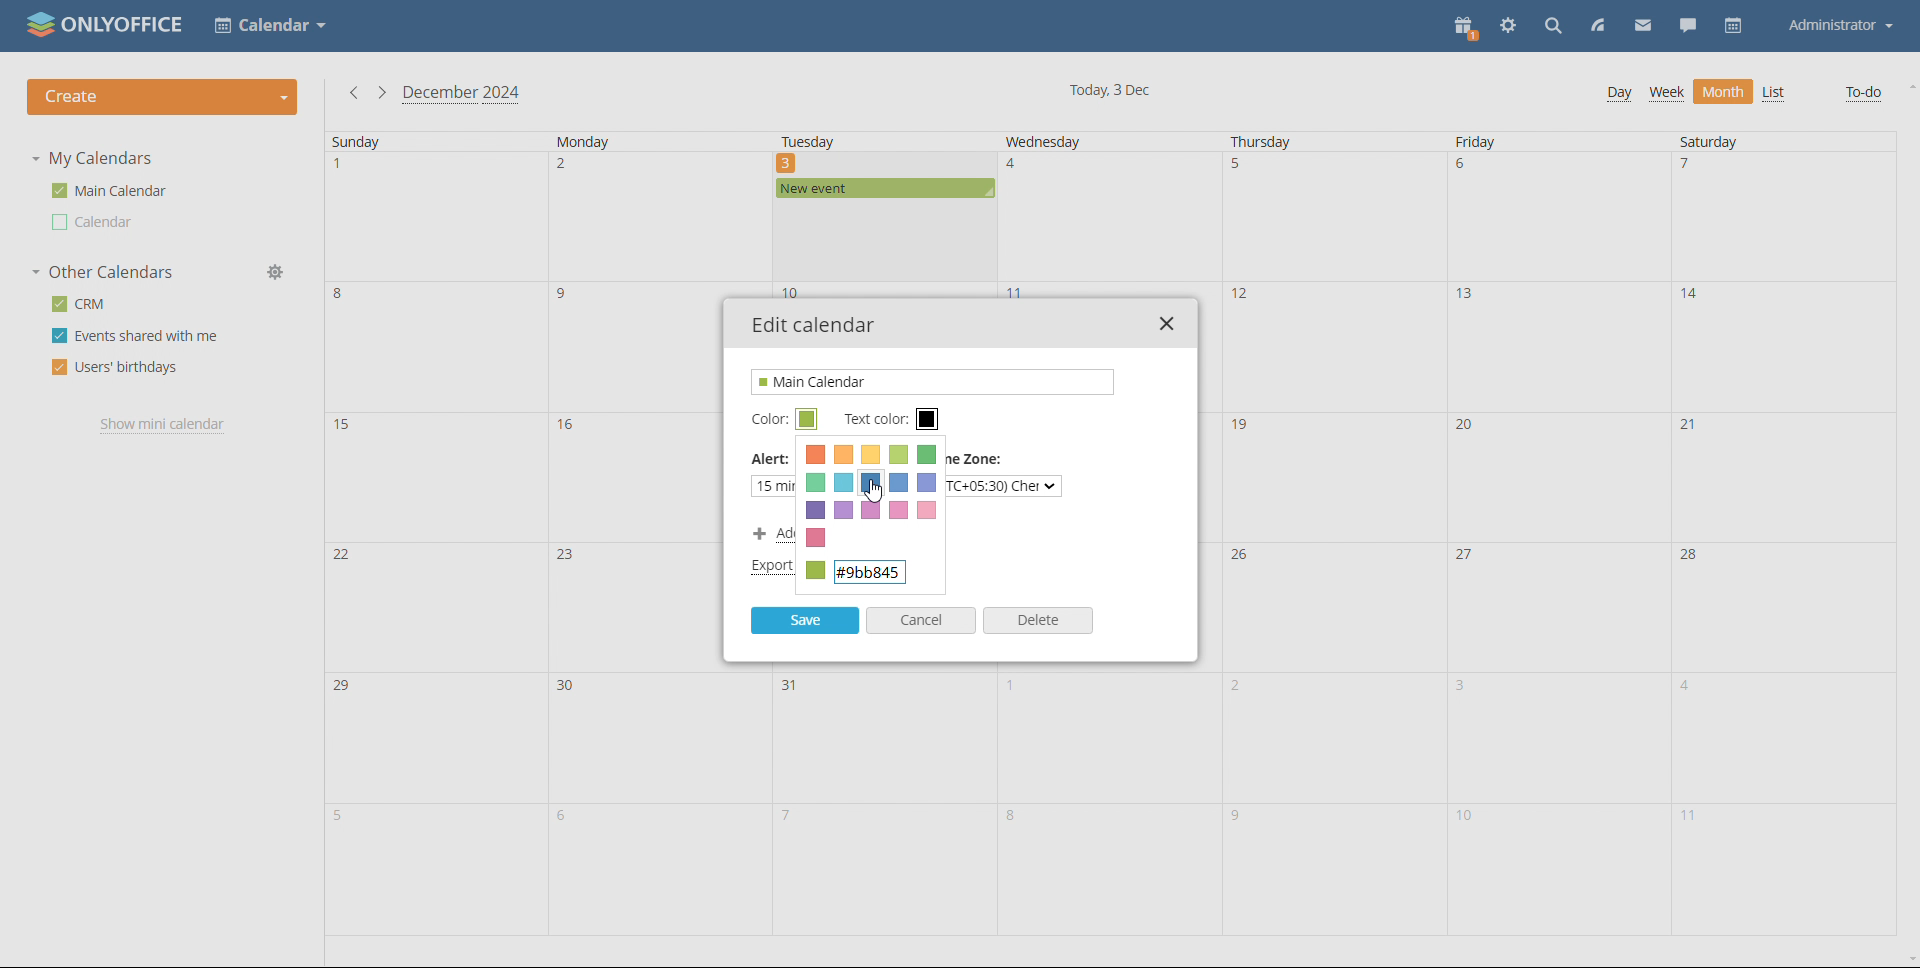 Image resolution: width=1920 pixels, height=968 pixels. I want to click on month view, so click(1723, 92).